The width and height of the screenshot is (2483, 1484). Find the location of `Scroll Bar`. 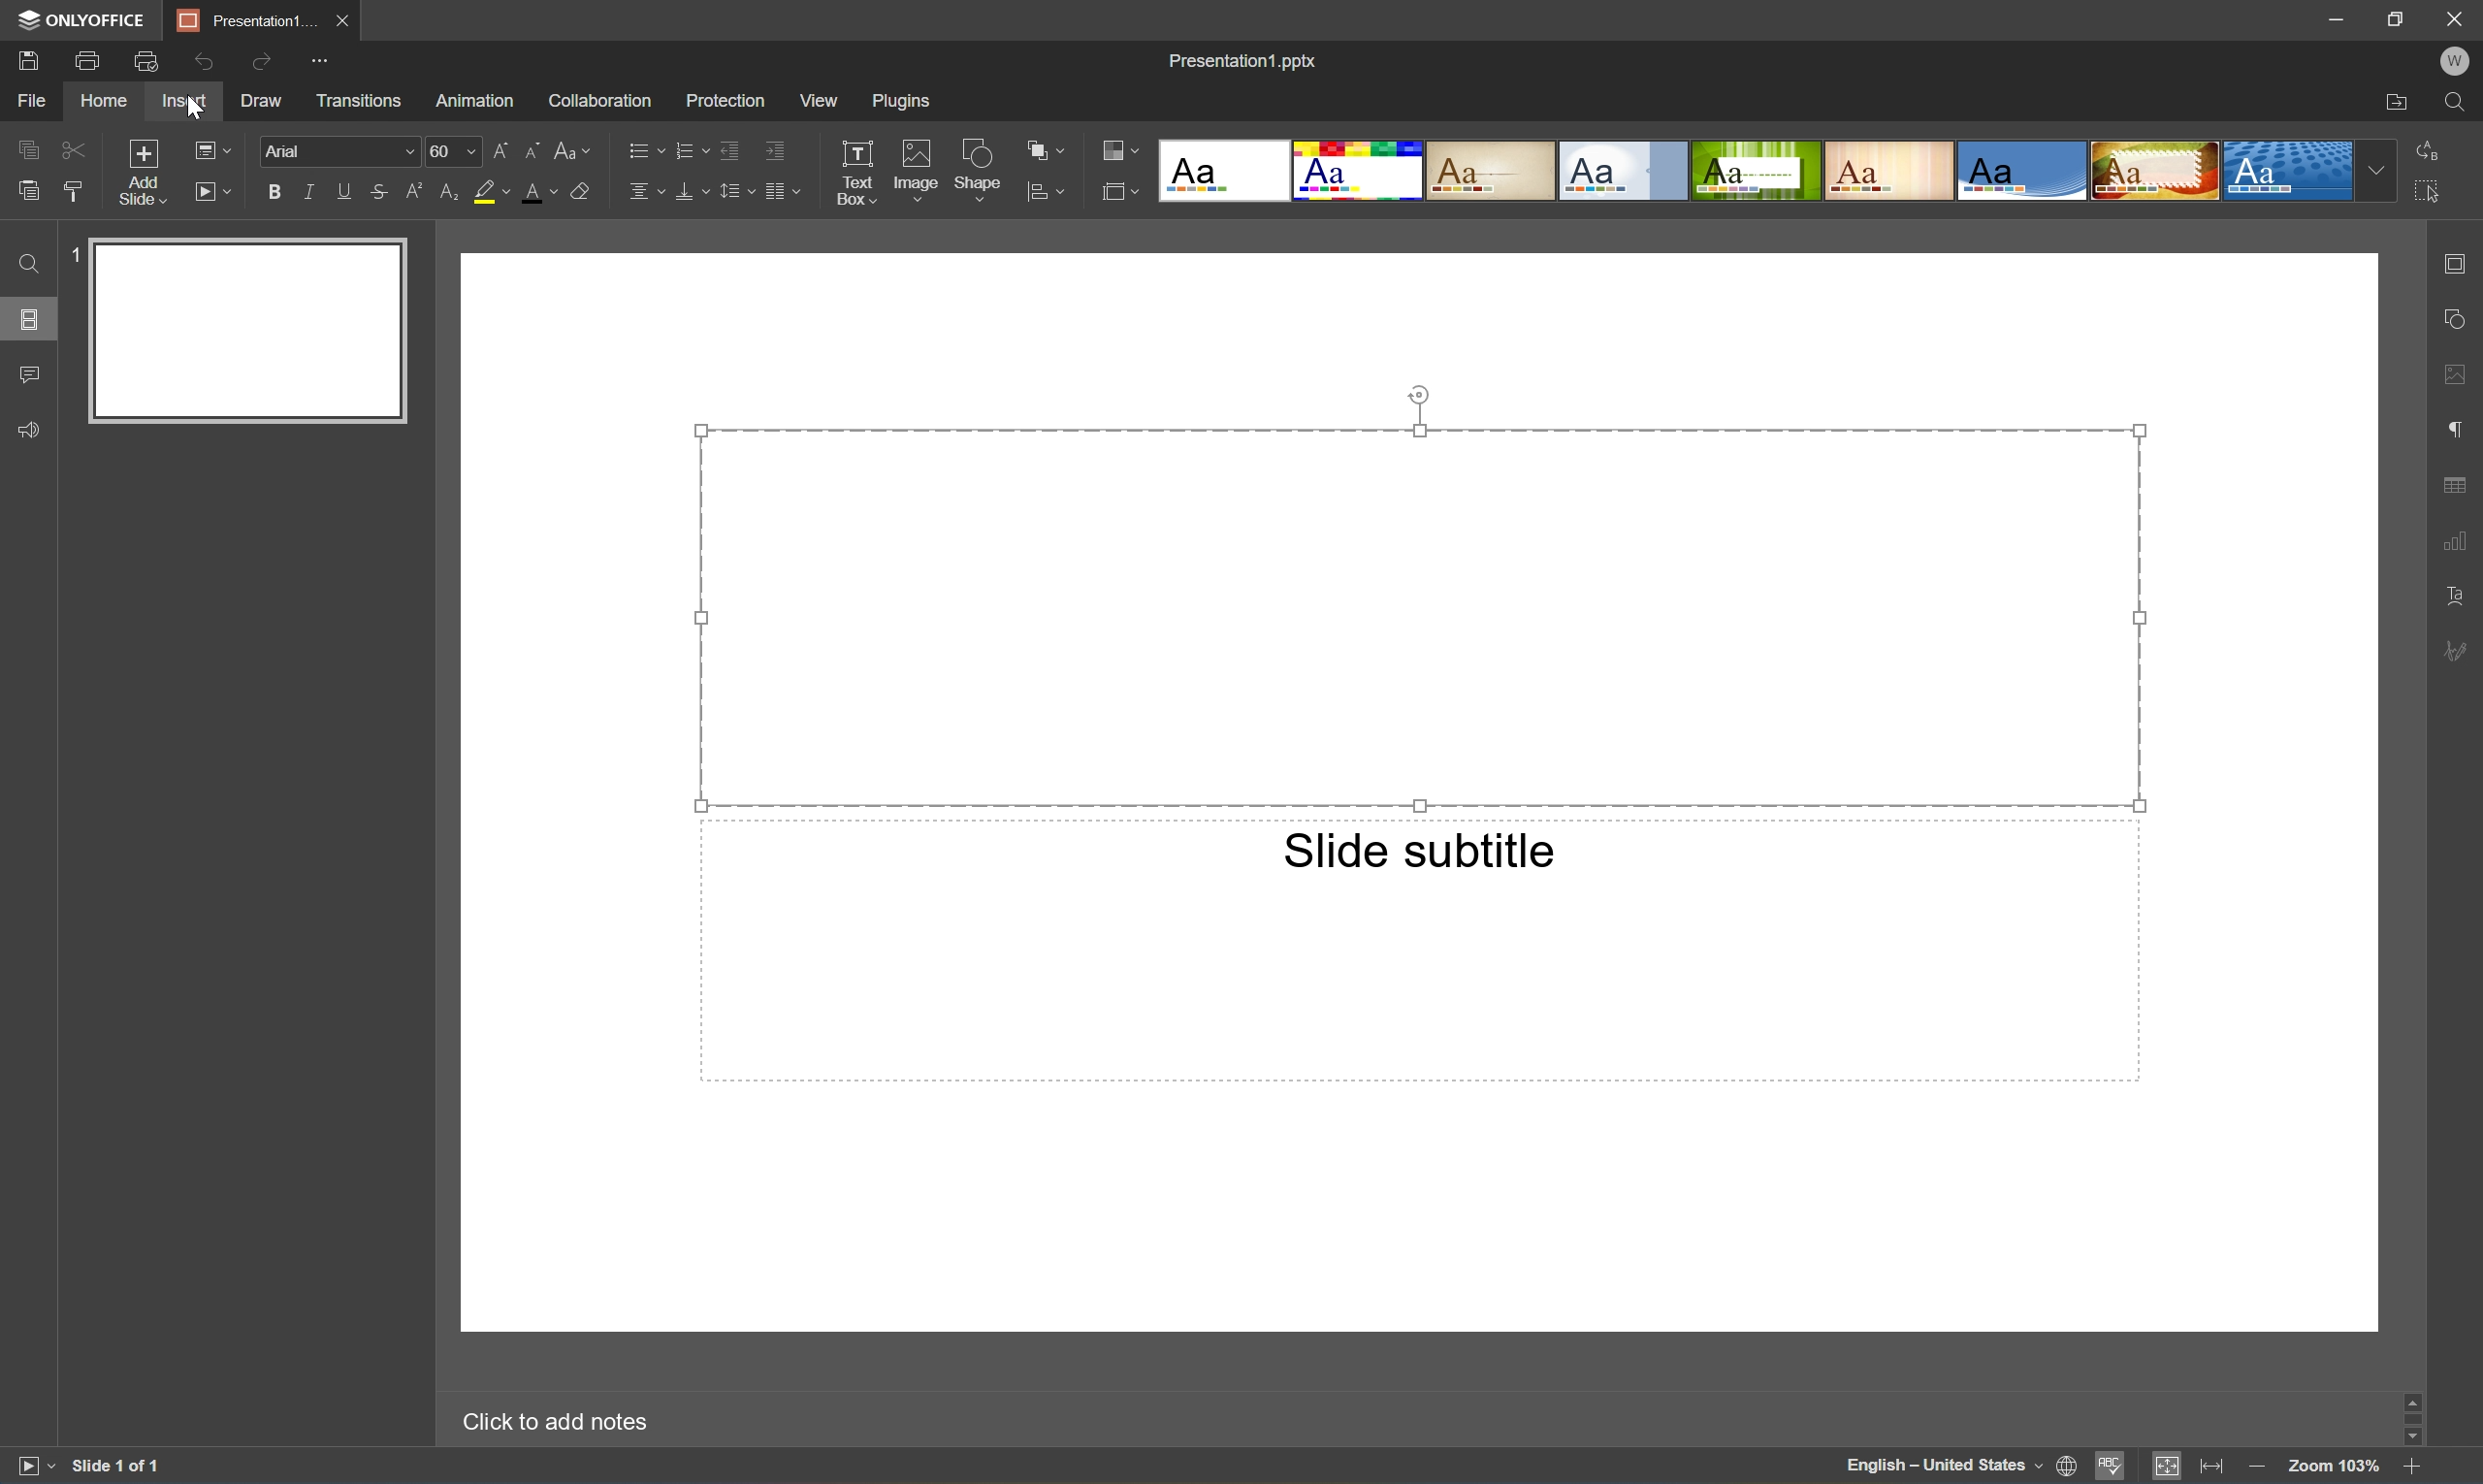

Scroll Bar is located at coordinates (2410, 1418).